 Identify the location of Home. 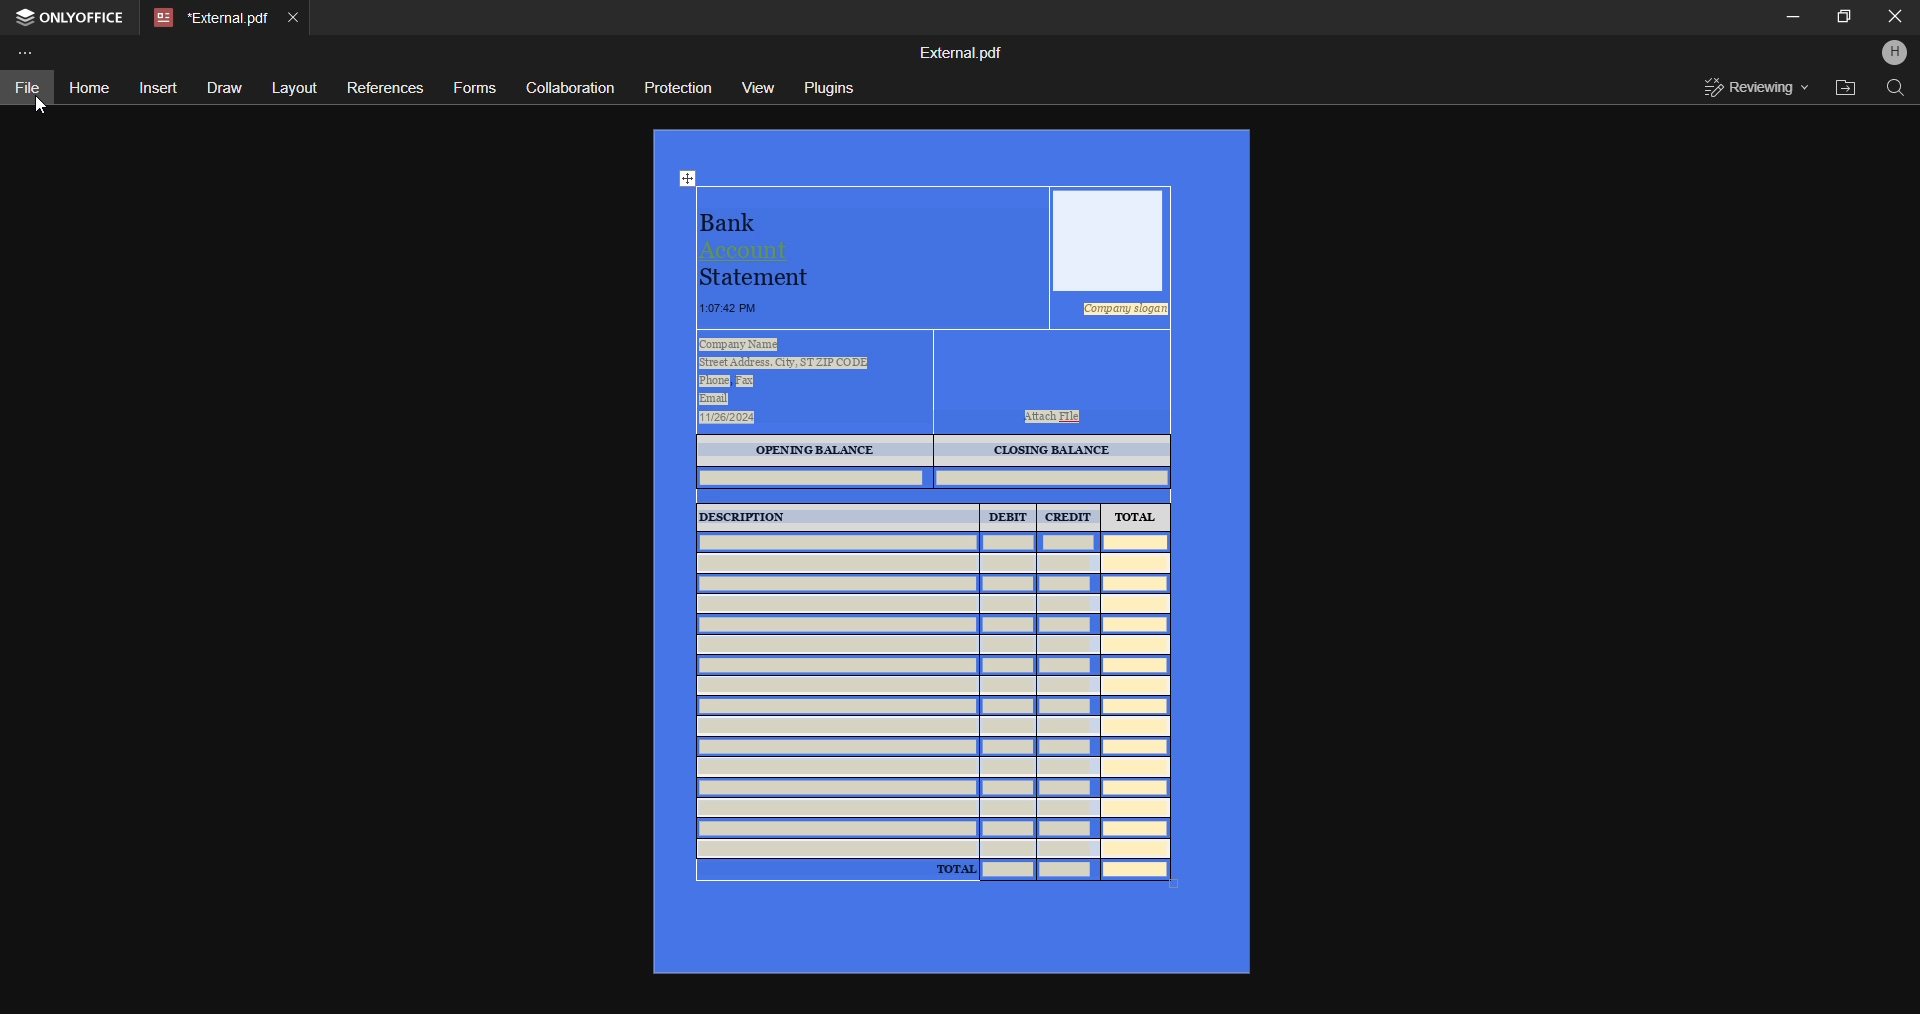
(88, 86).